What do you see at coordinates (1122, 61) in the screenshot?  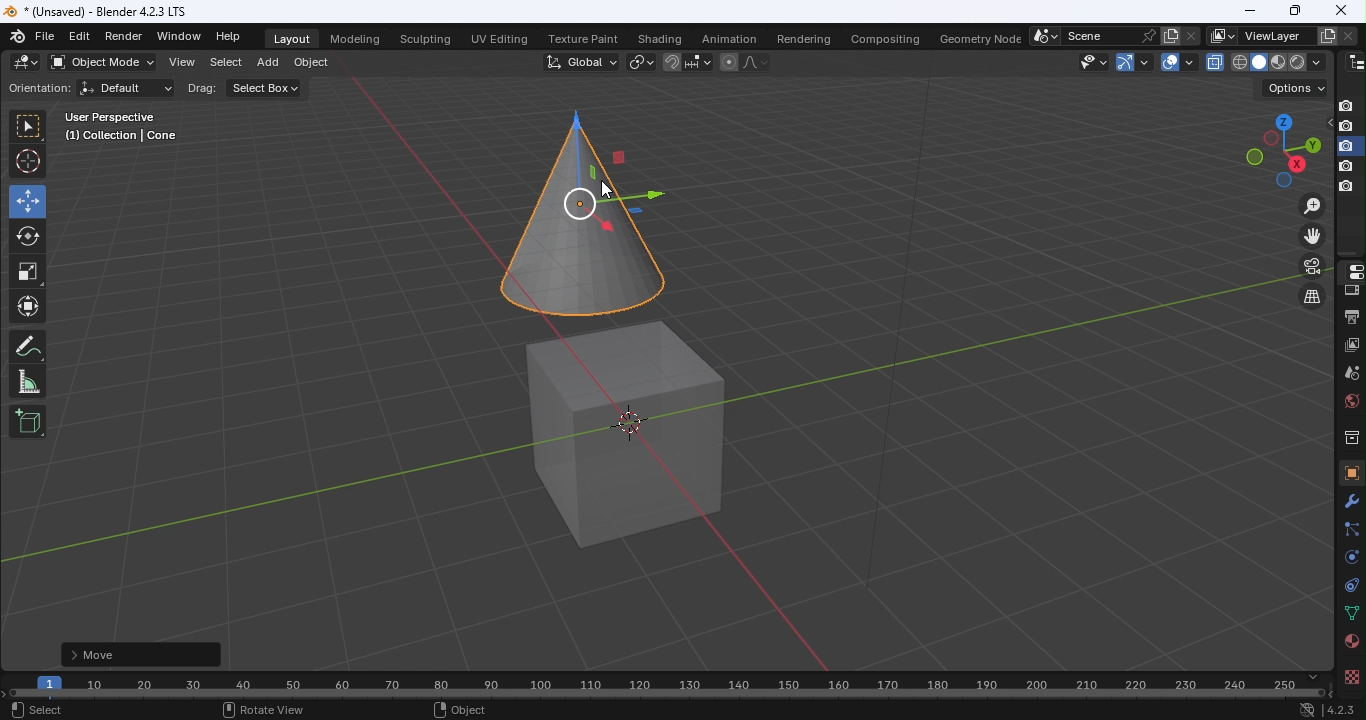 I see `Gizmo` at bounding box center [1122, 61].